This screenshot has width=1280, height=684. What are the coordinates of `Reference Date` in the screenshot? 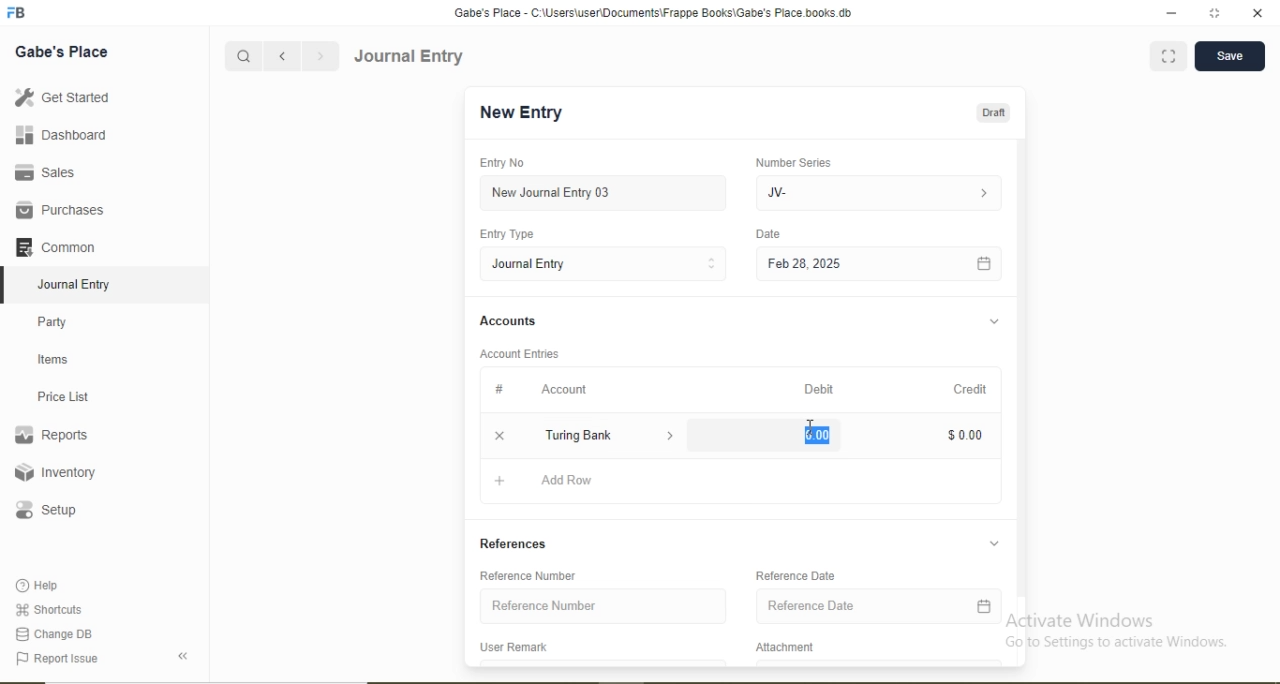 It's located at (811, 605).